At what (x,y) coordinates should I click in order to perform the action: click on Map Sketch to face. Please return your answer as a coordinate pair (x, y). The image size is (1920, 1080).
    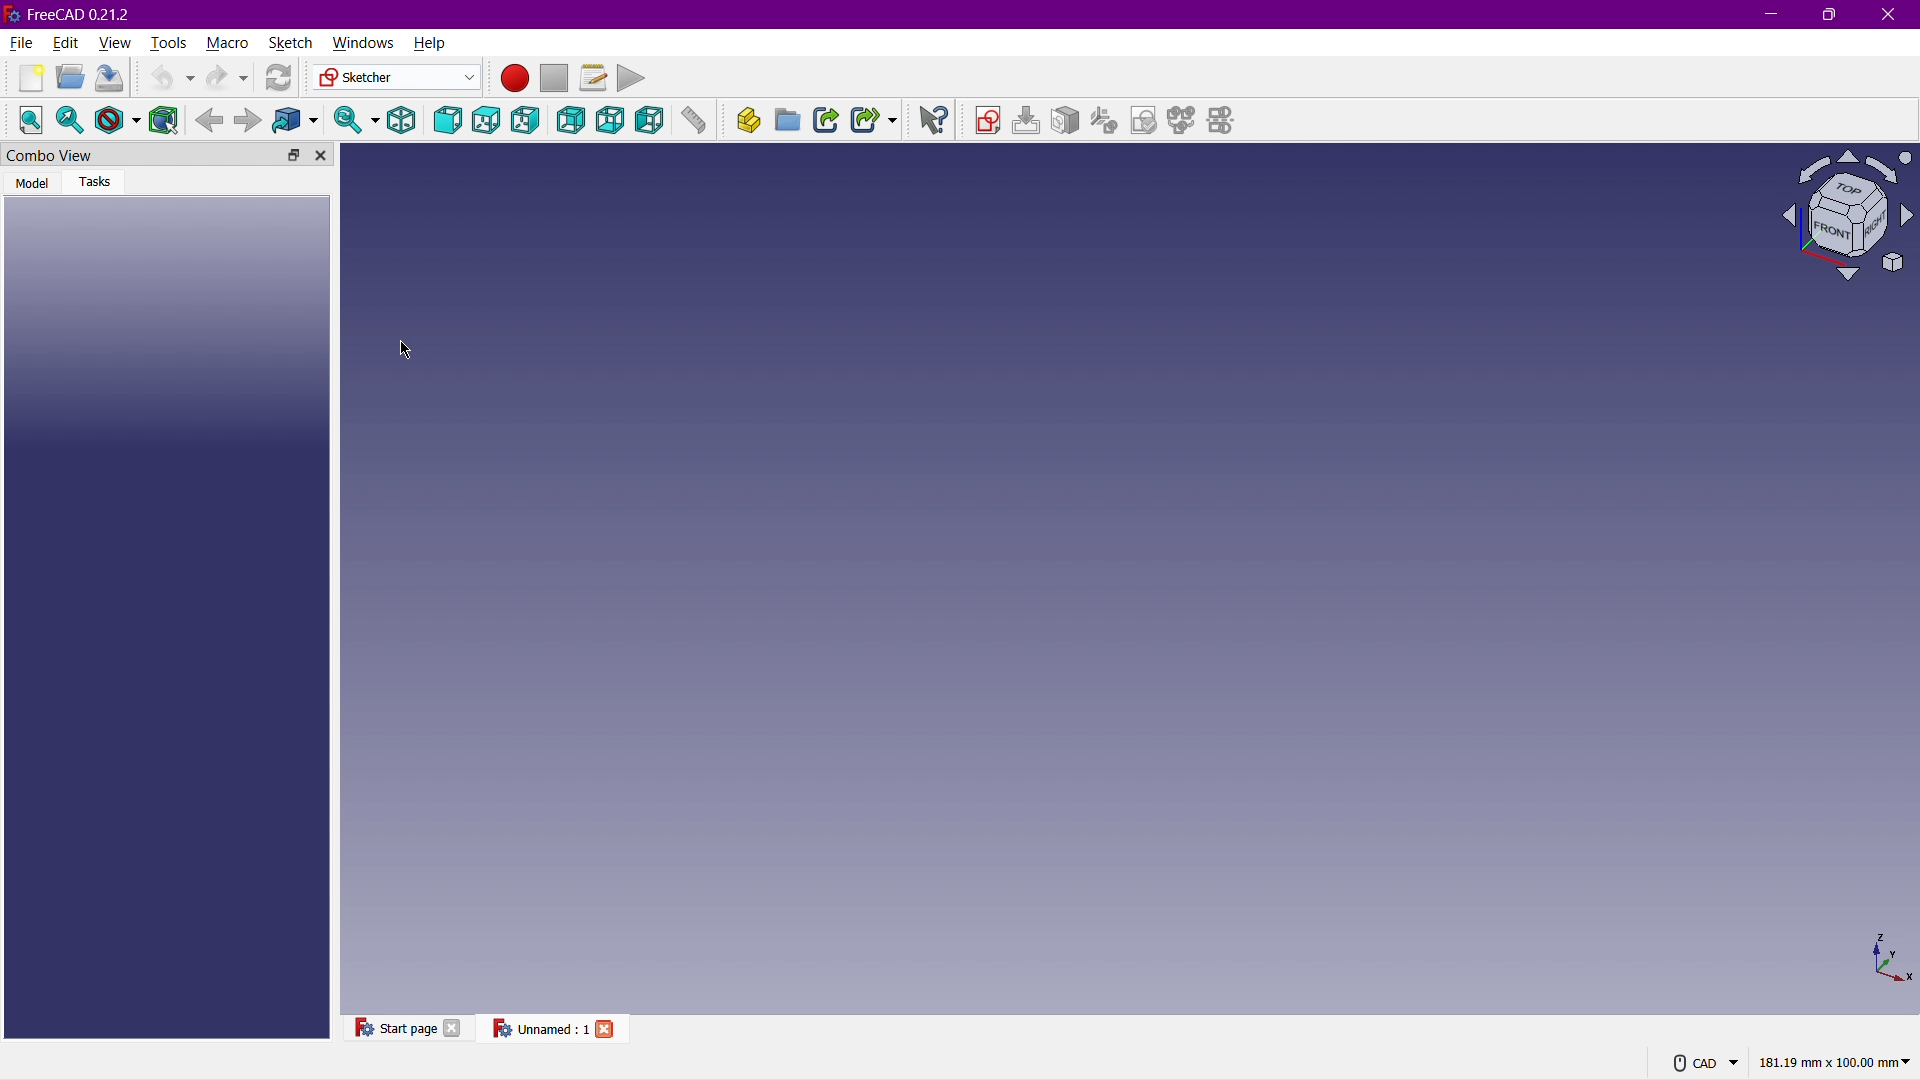
    Looking at the image, I should click on (1068, 120).